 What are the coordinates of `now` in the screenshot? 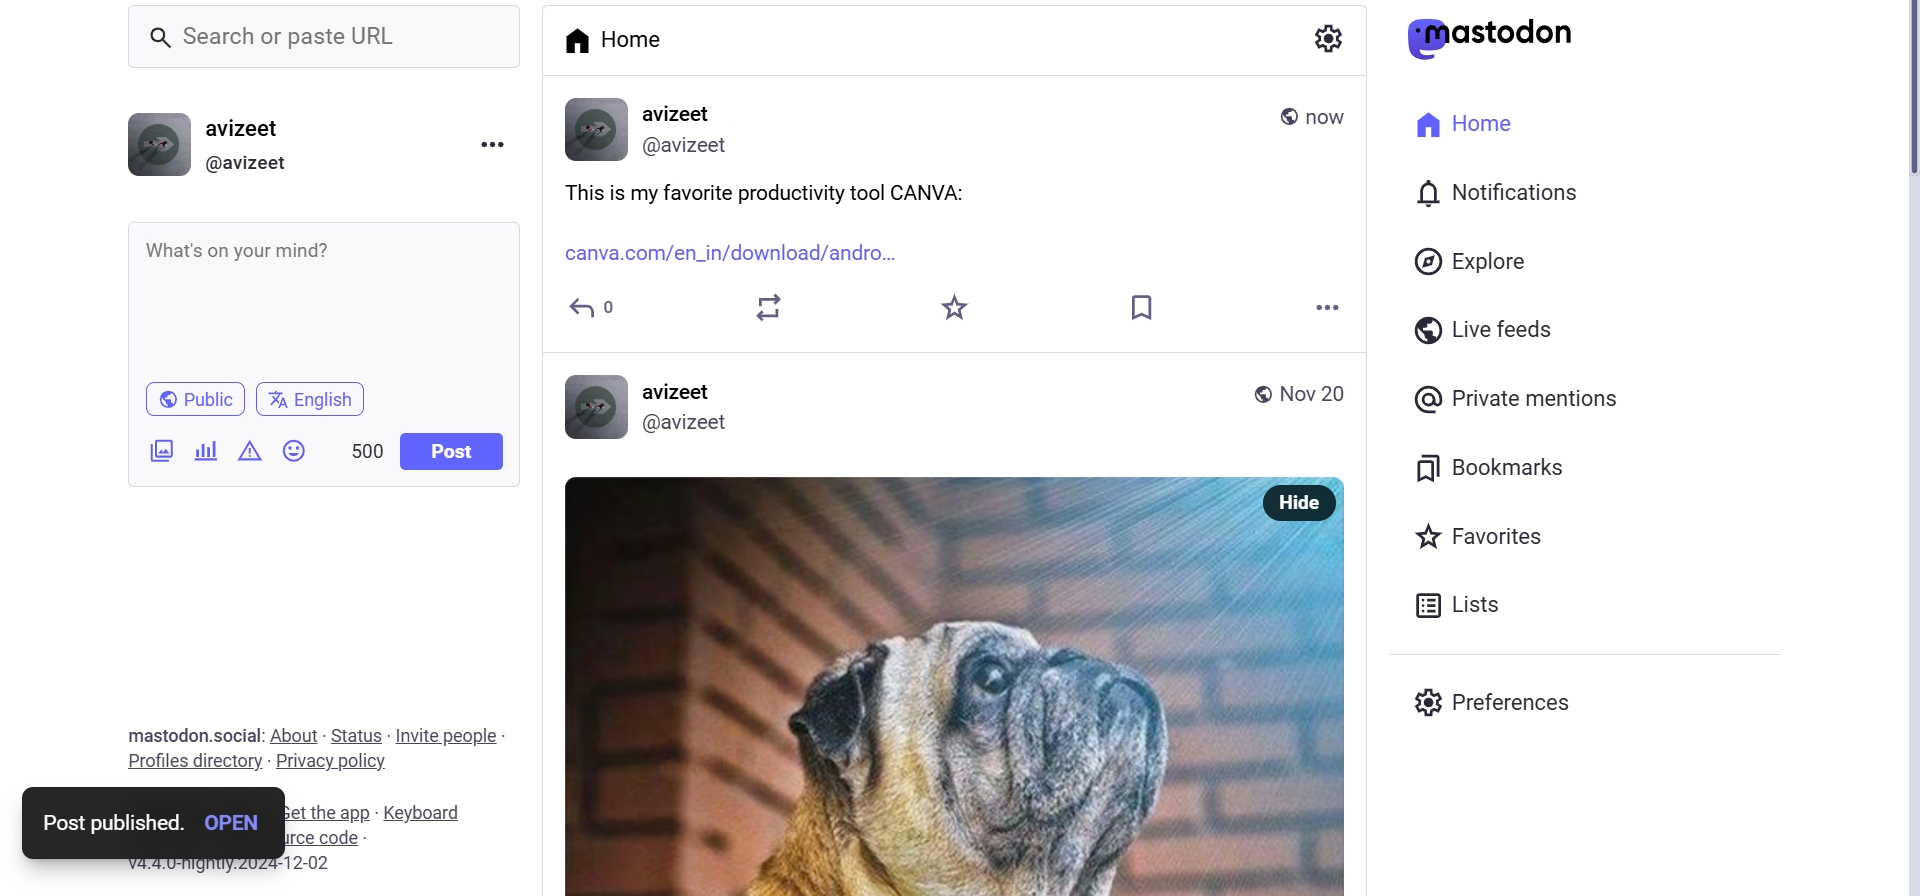 It's located at (1332, 112).